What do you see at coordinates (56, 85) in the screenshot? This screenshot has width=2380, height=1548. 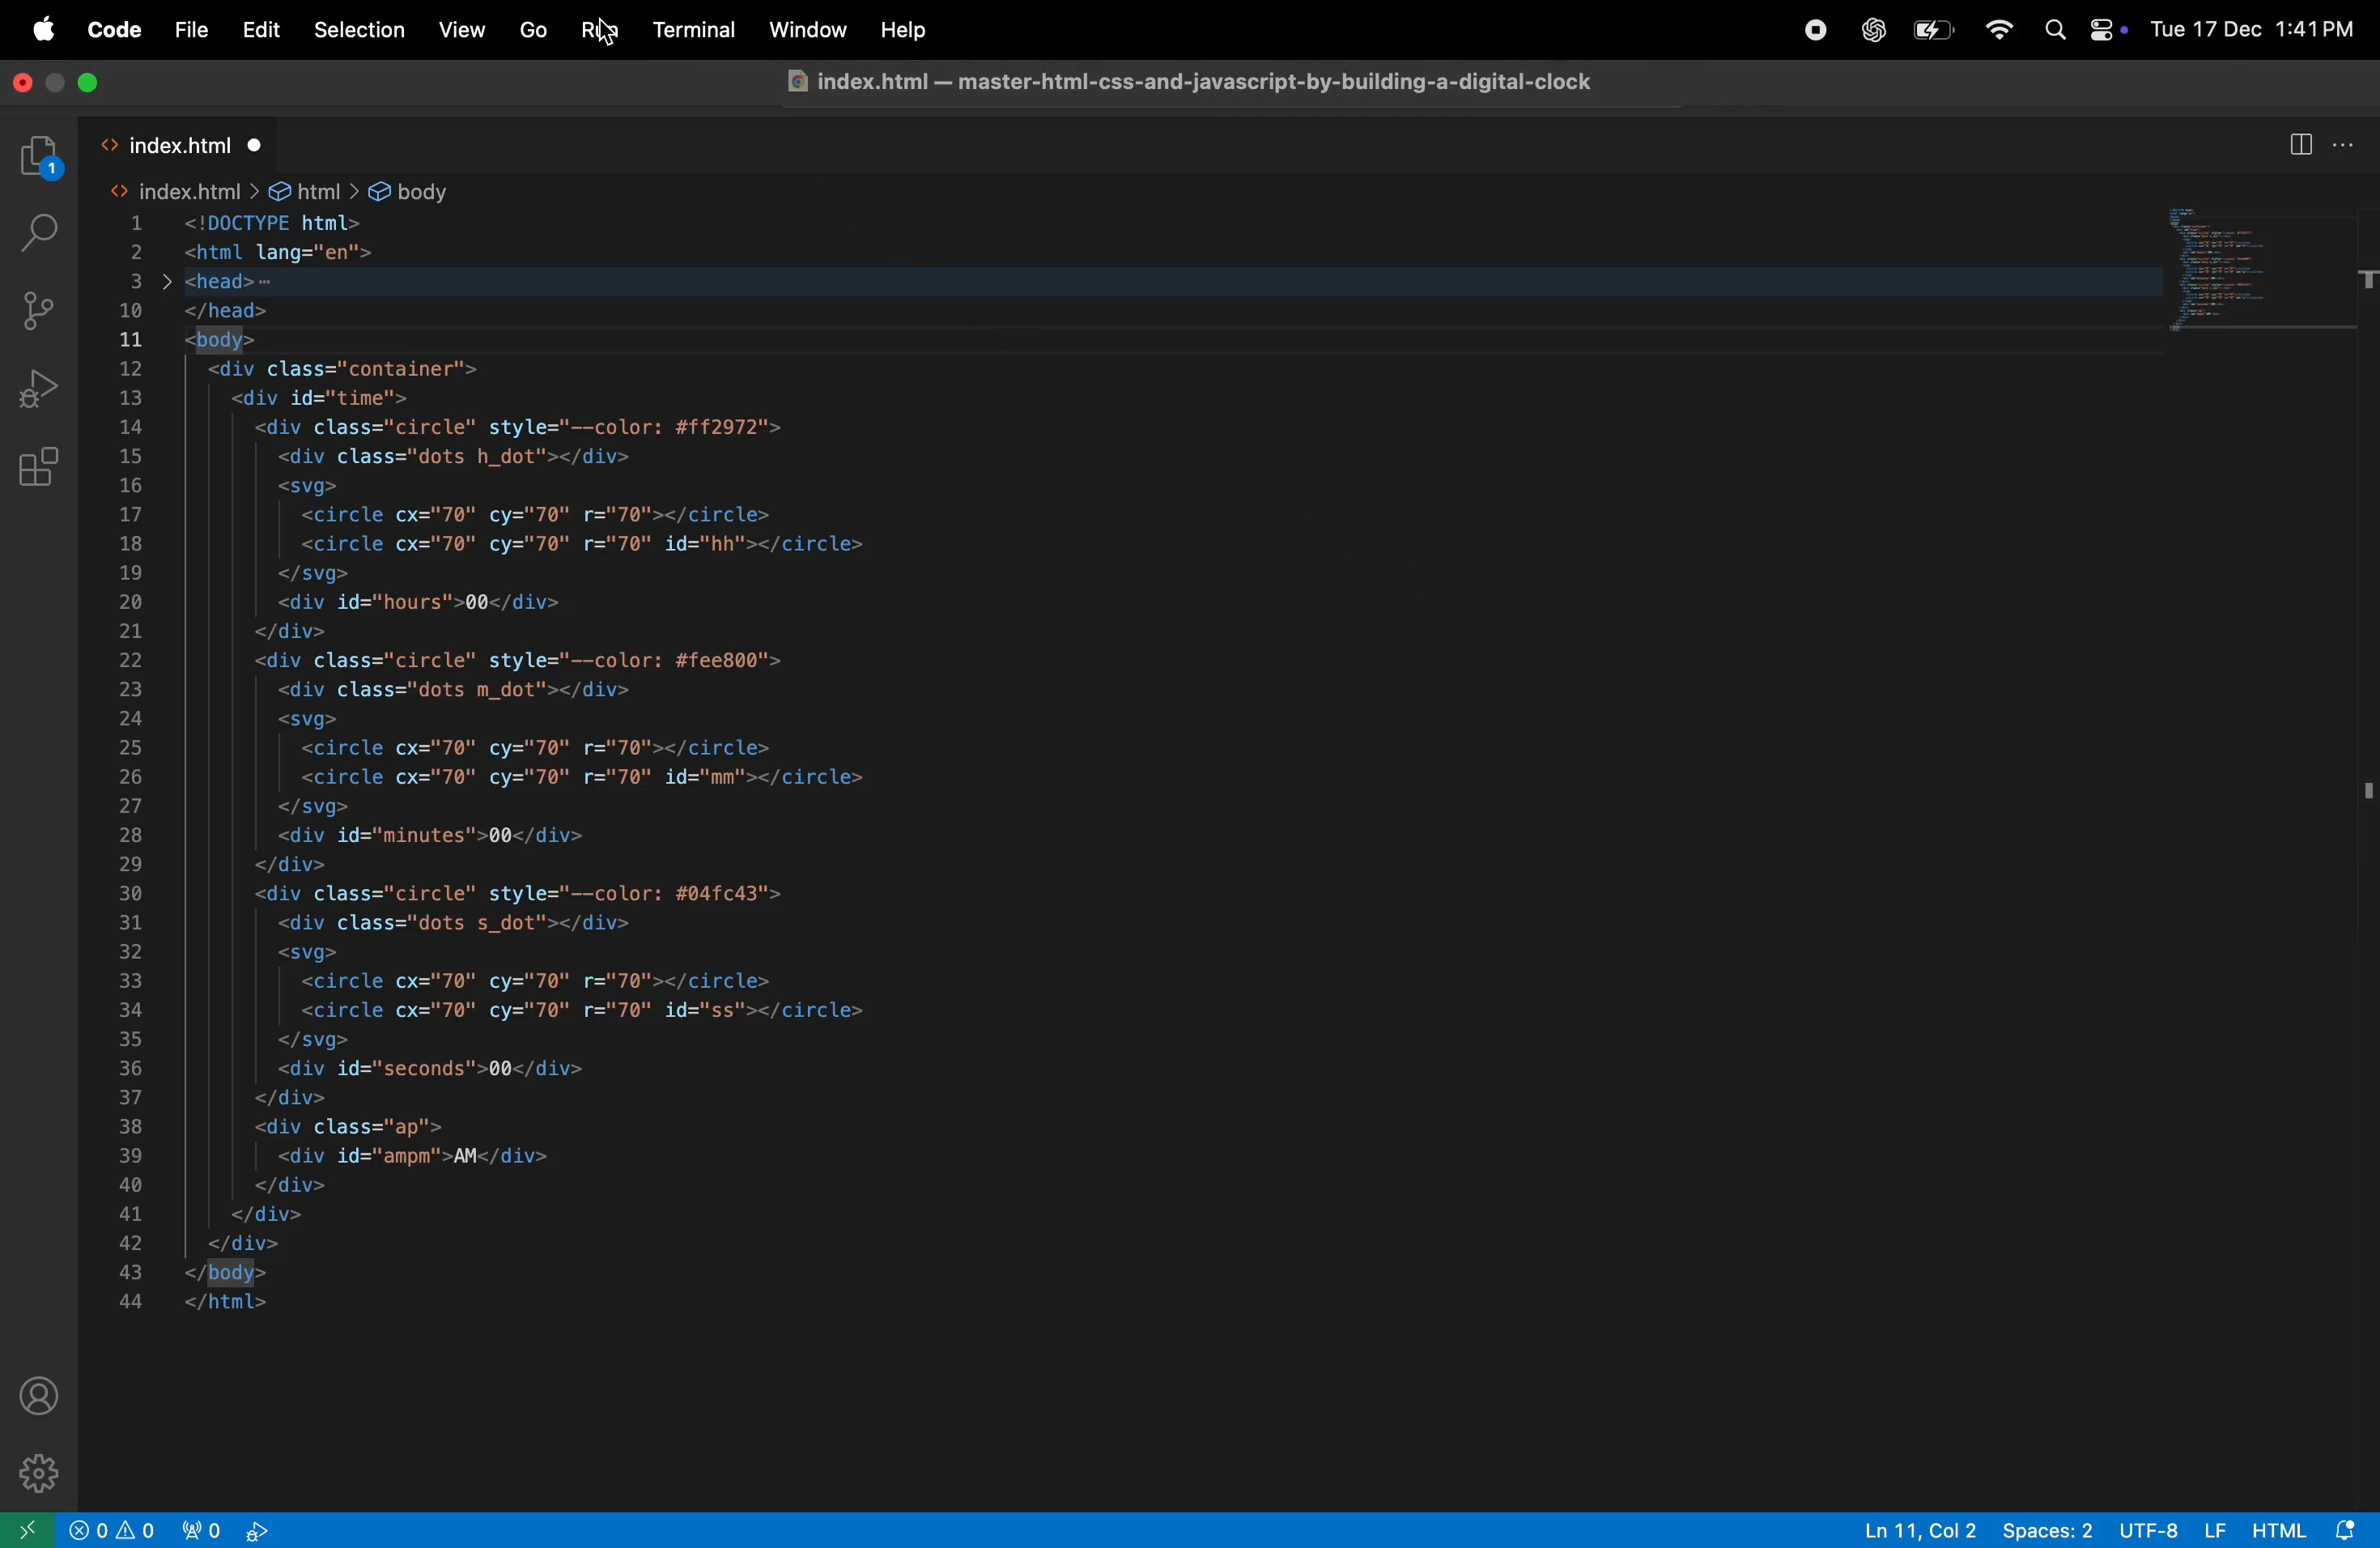 I see `Minimize` at bounding box center [56, 85].